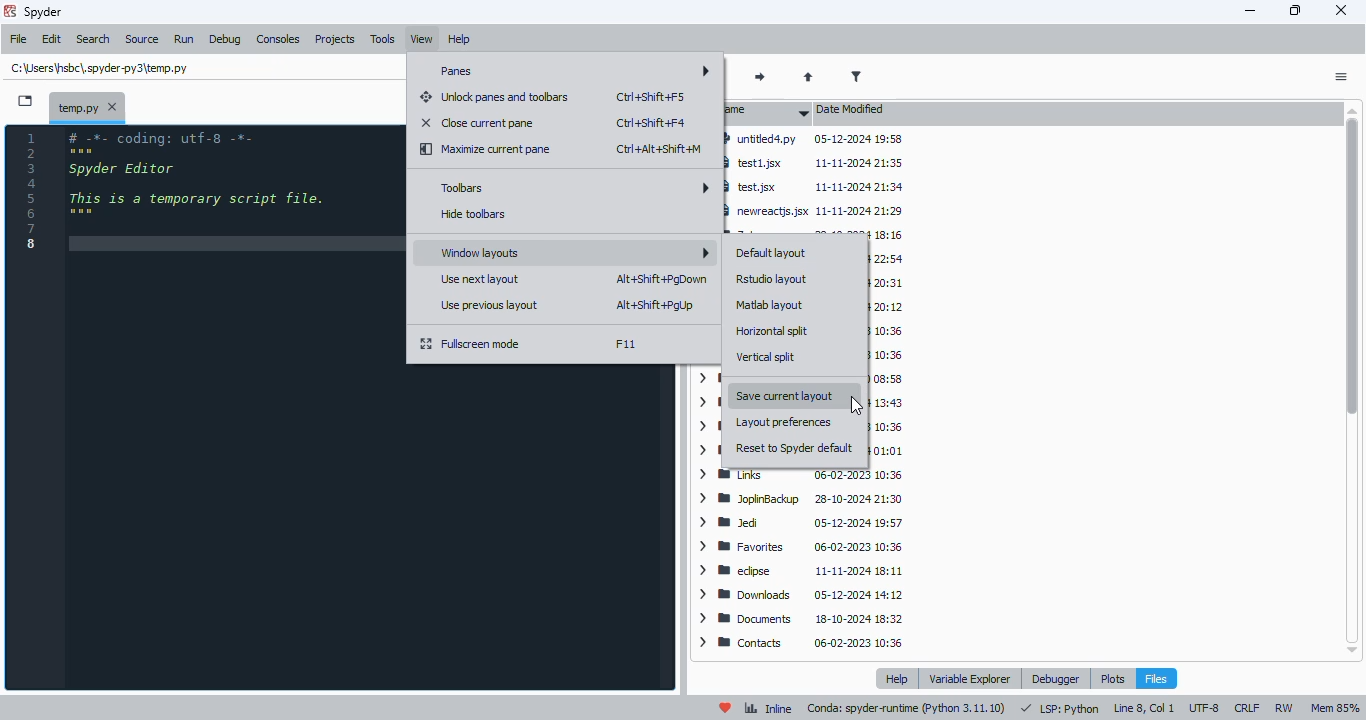 This screenshot has height=720, width=1366. What do you see at coordinates (799, 548) in the screenshot?
I see `favorites` at bounding box center [799, 548].